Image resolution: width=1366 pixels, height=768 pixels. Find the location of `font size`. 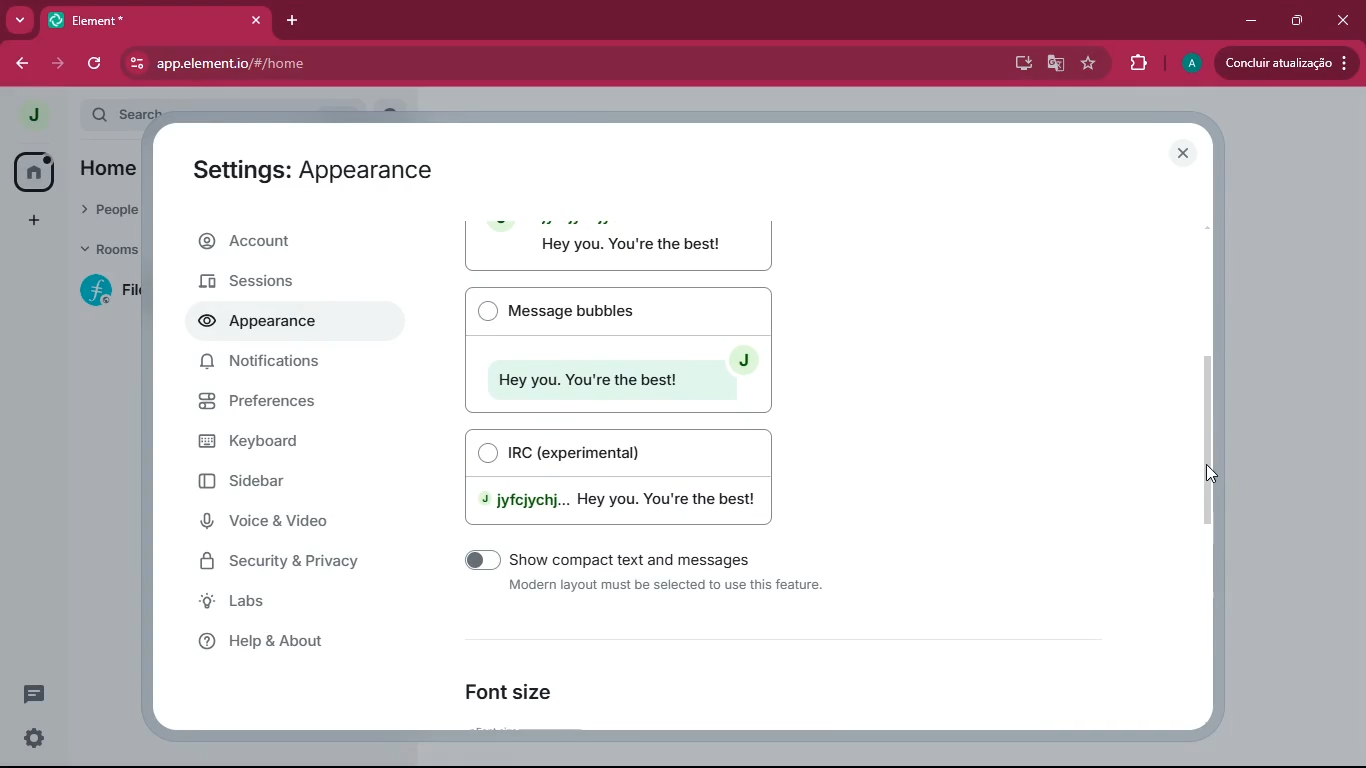

font size is located at coordinates (522, 691).